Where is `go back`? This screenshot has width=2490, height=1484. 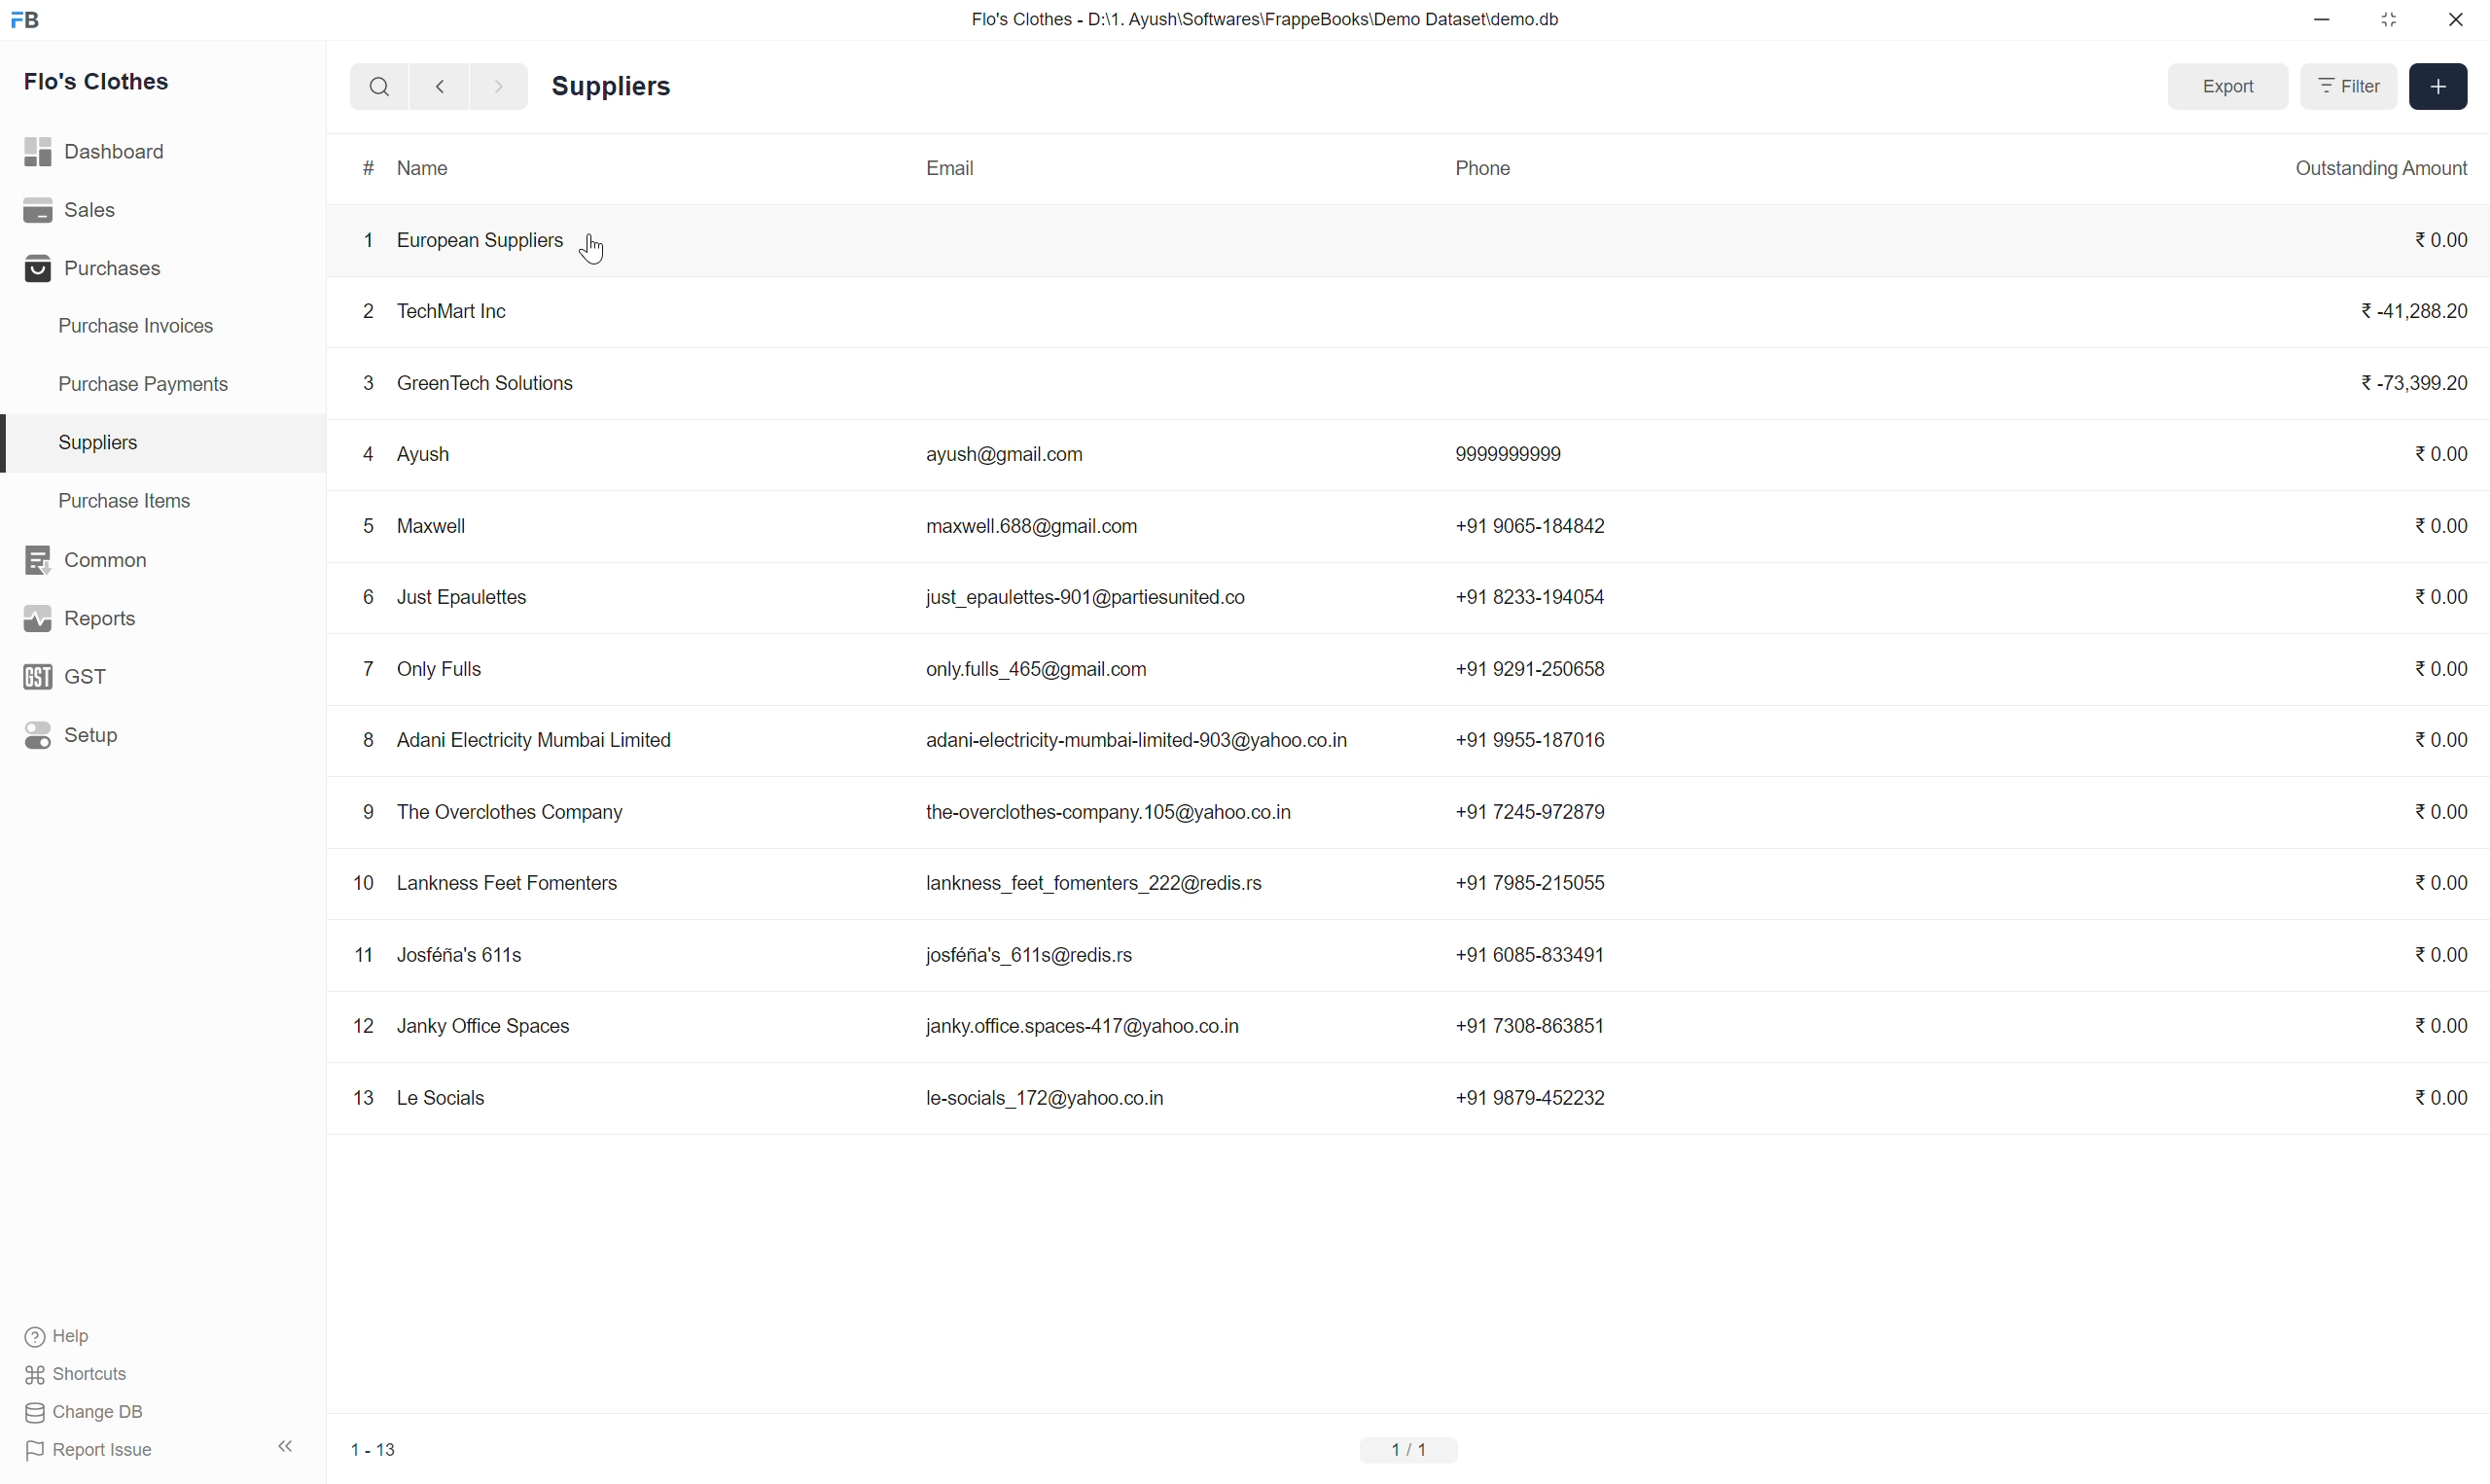
go back is located at coordinates (433, 85).